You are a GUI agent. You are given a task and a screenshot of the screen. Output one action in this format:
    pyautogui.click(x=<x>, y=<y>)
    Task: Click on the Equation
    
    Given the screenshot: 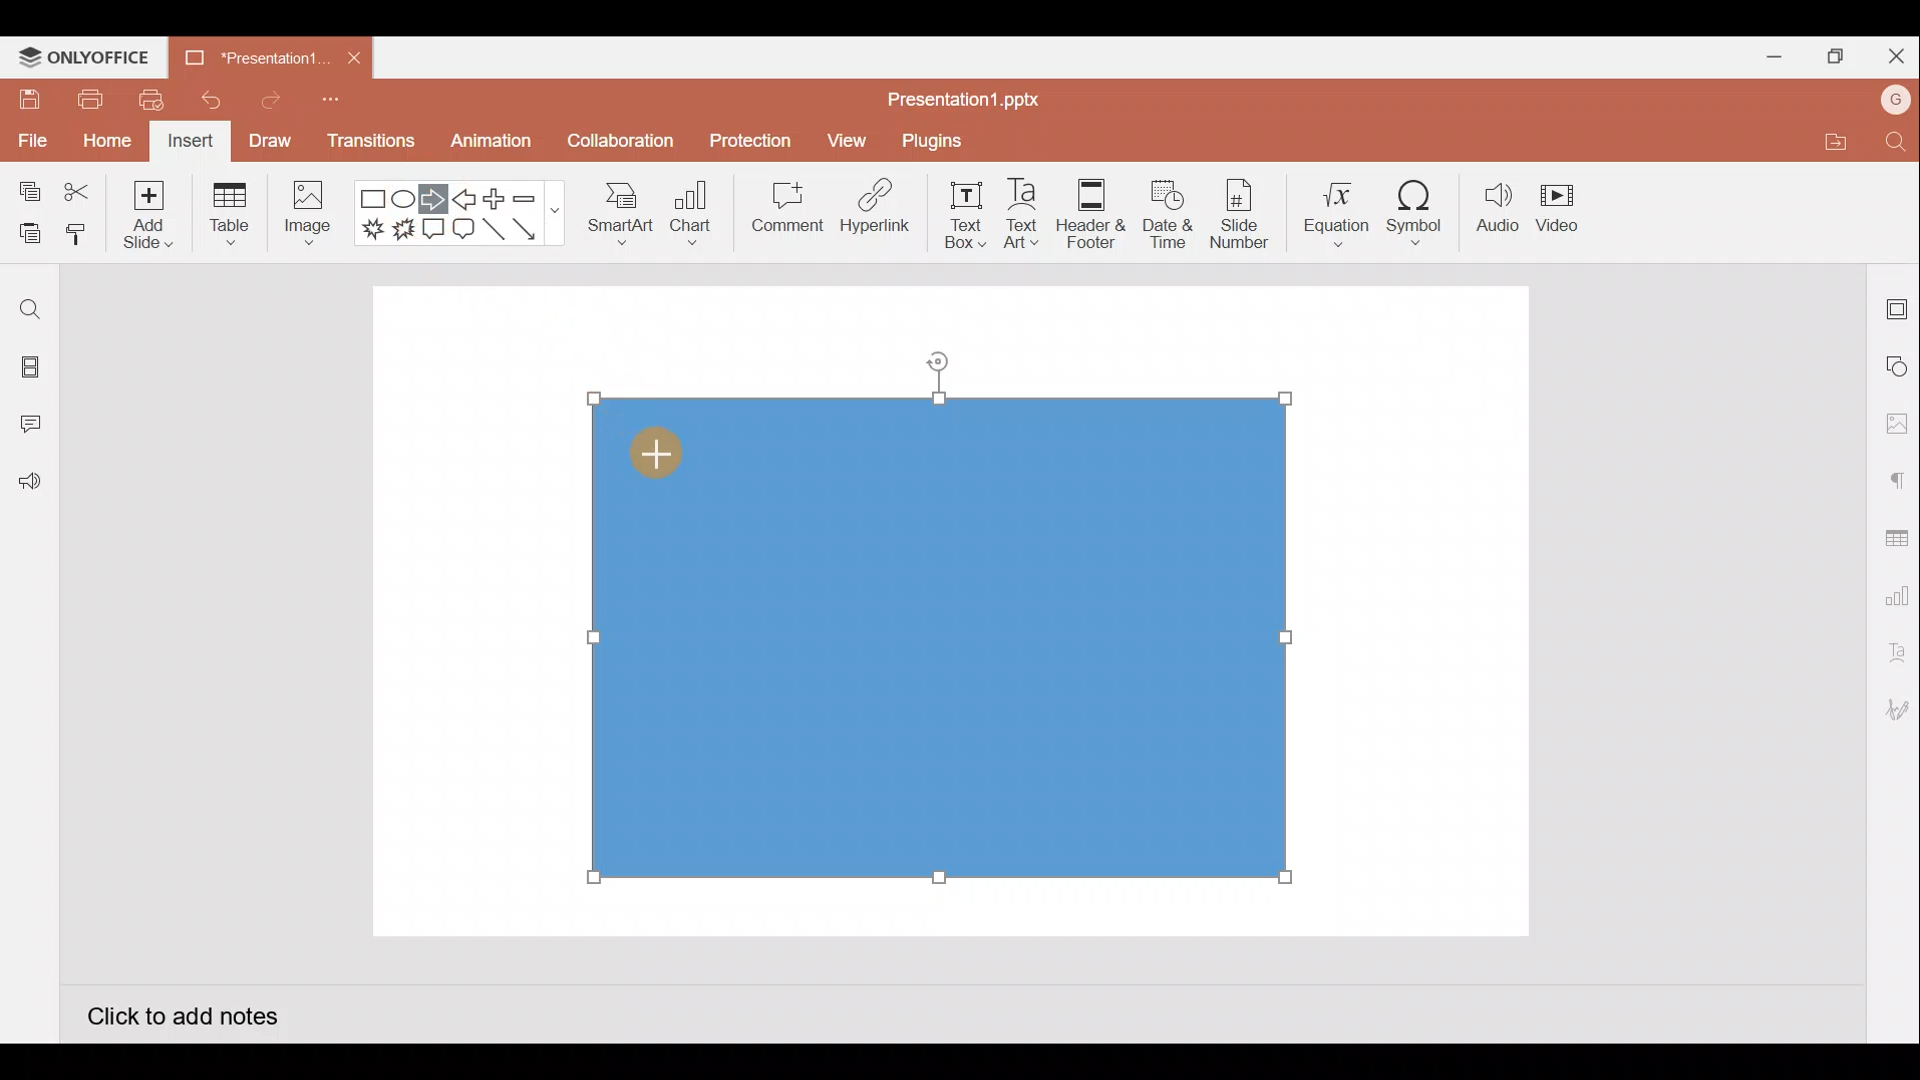 What is the action you would take?
    pyautogui.click(x=1339, y=207)
    